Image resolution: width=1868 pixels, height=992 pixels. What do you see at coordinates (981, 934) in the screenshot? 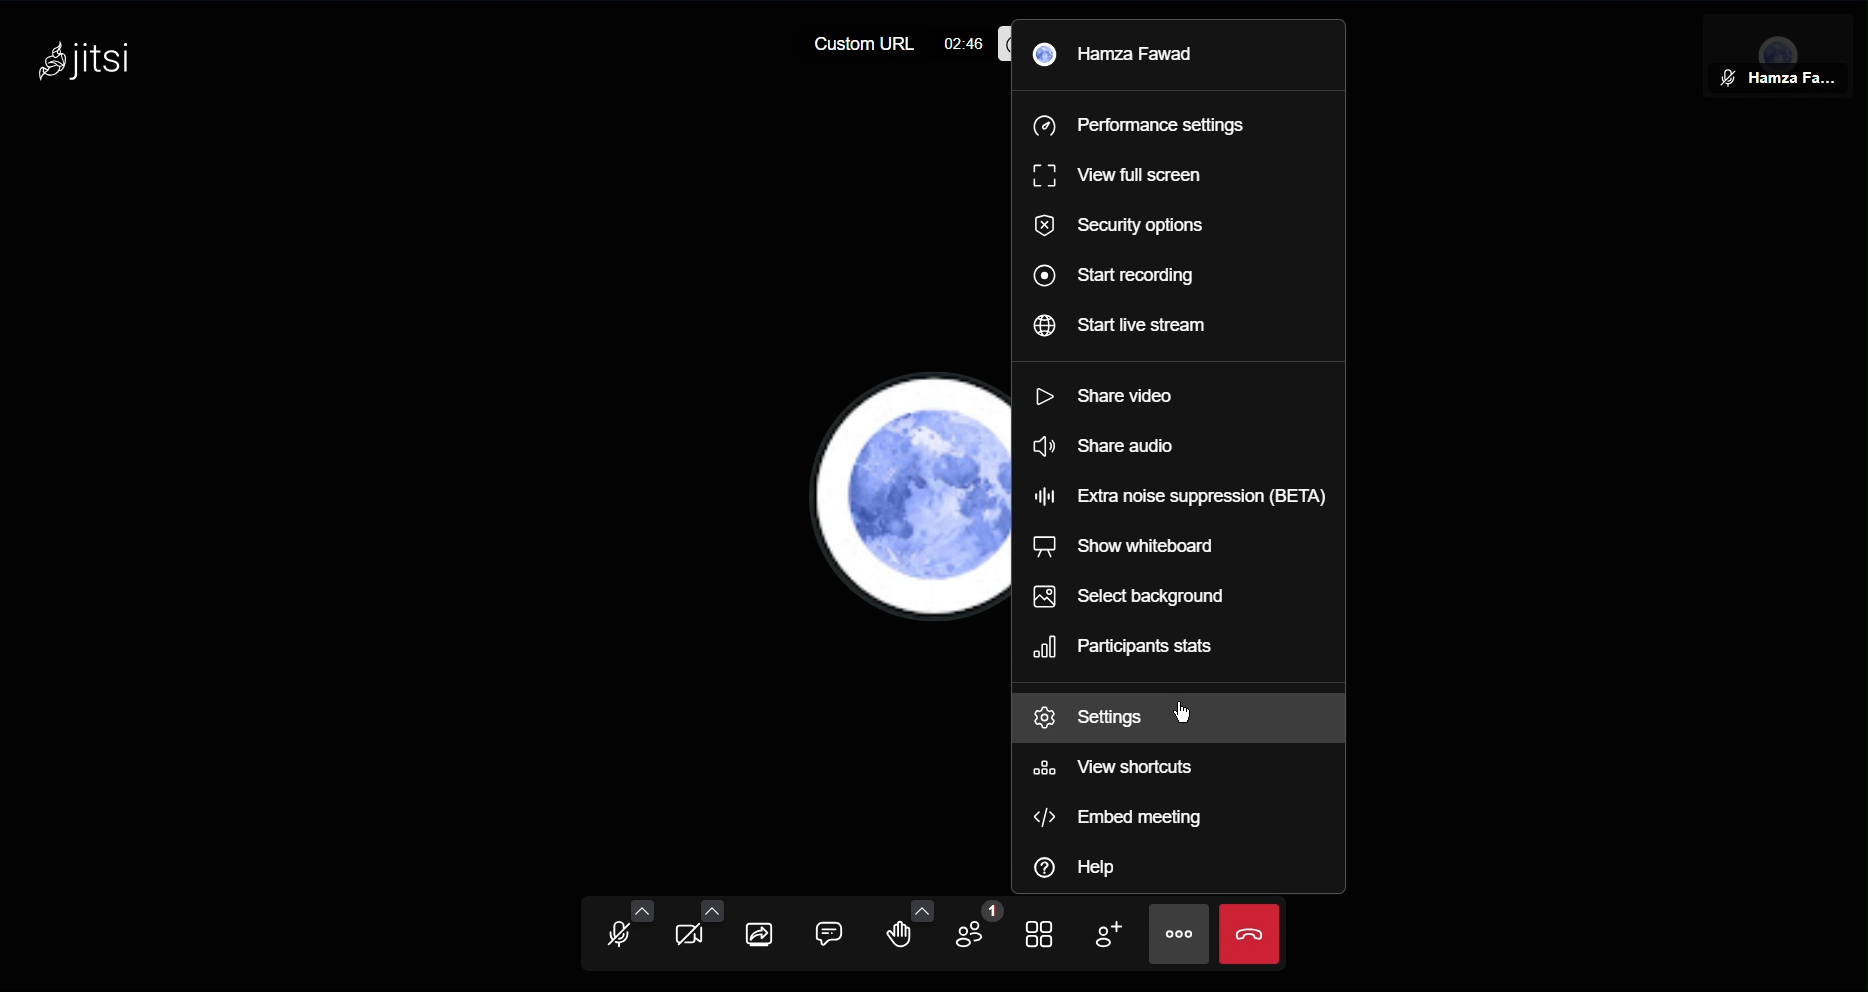
I see `Participants` at bounding box center [981, 934].